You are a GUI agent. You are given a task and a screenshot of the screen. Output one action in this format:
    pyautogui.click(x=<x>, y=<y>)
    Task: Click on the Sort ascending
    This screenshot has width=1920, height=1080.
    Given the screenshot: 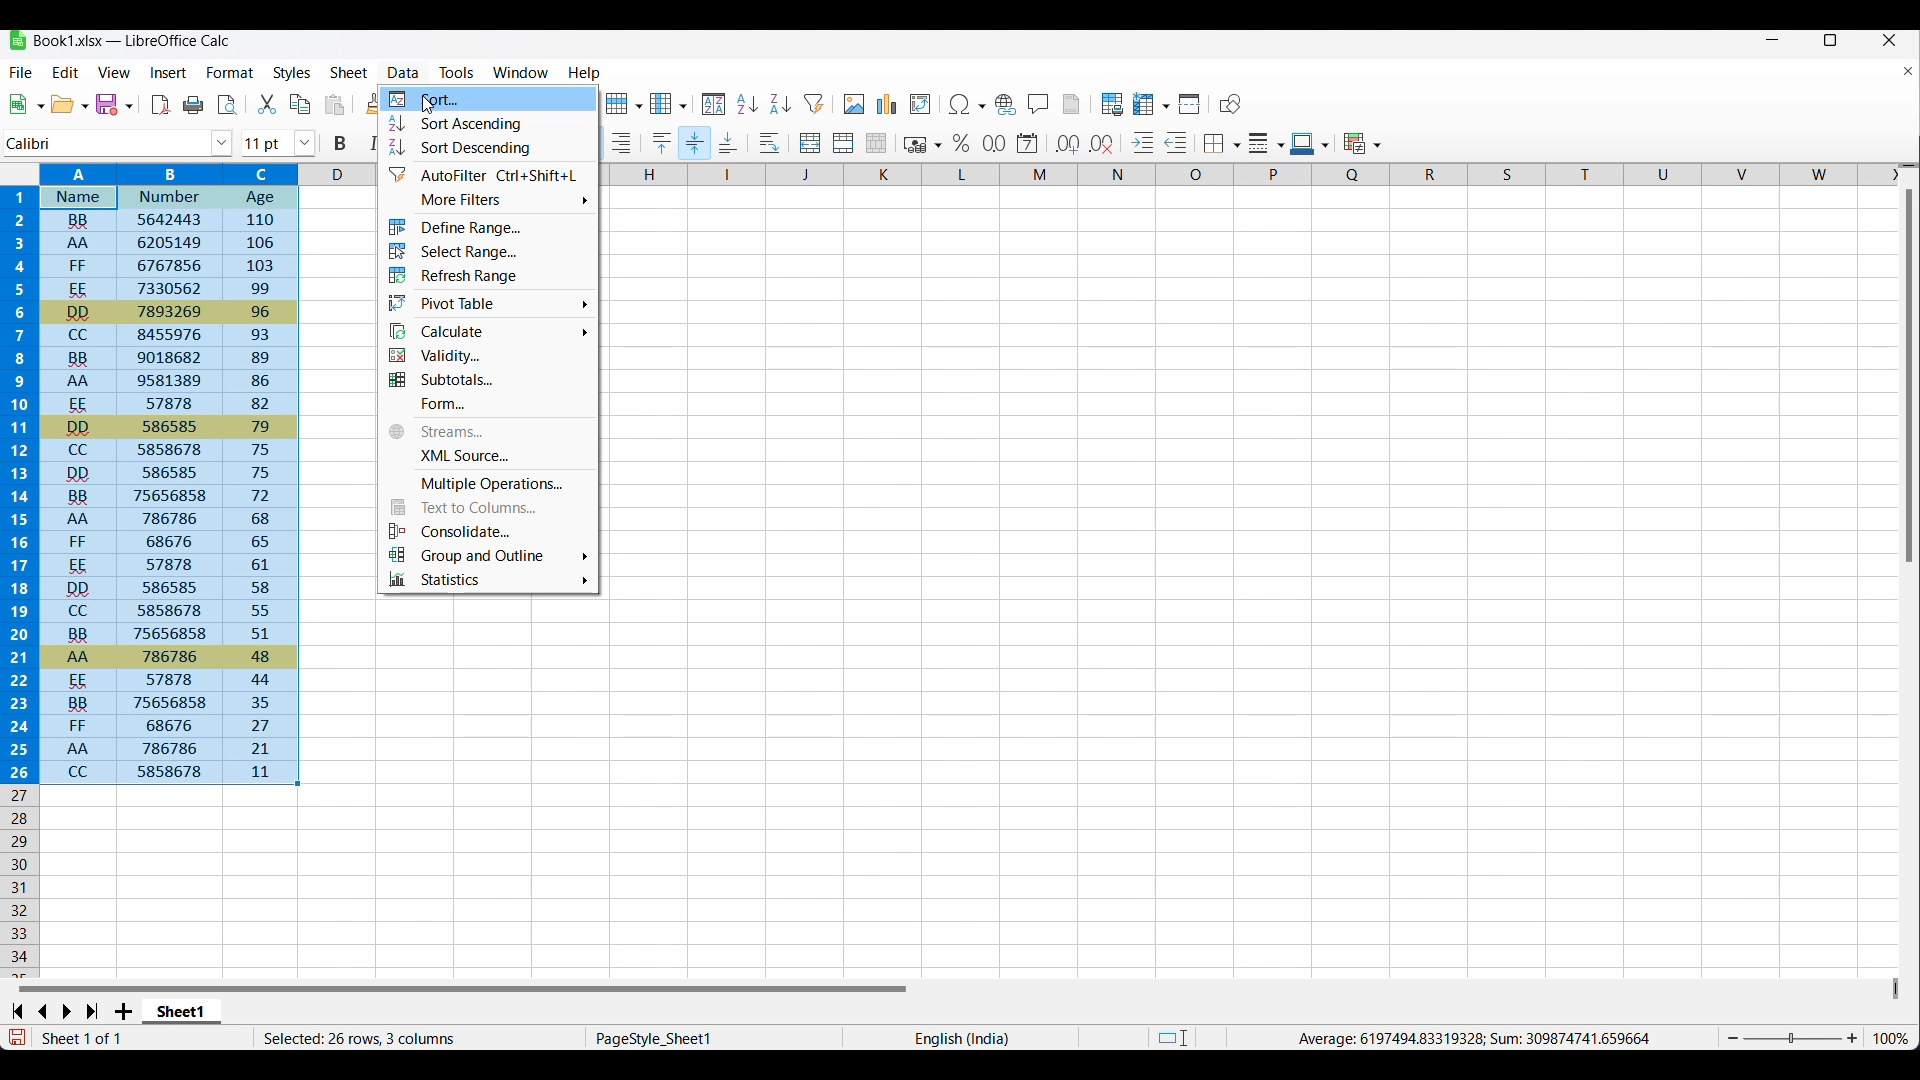 What is the action you would take?
    pyautogui.click(x=781, y=104)
    